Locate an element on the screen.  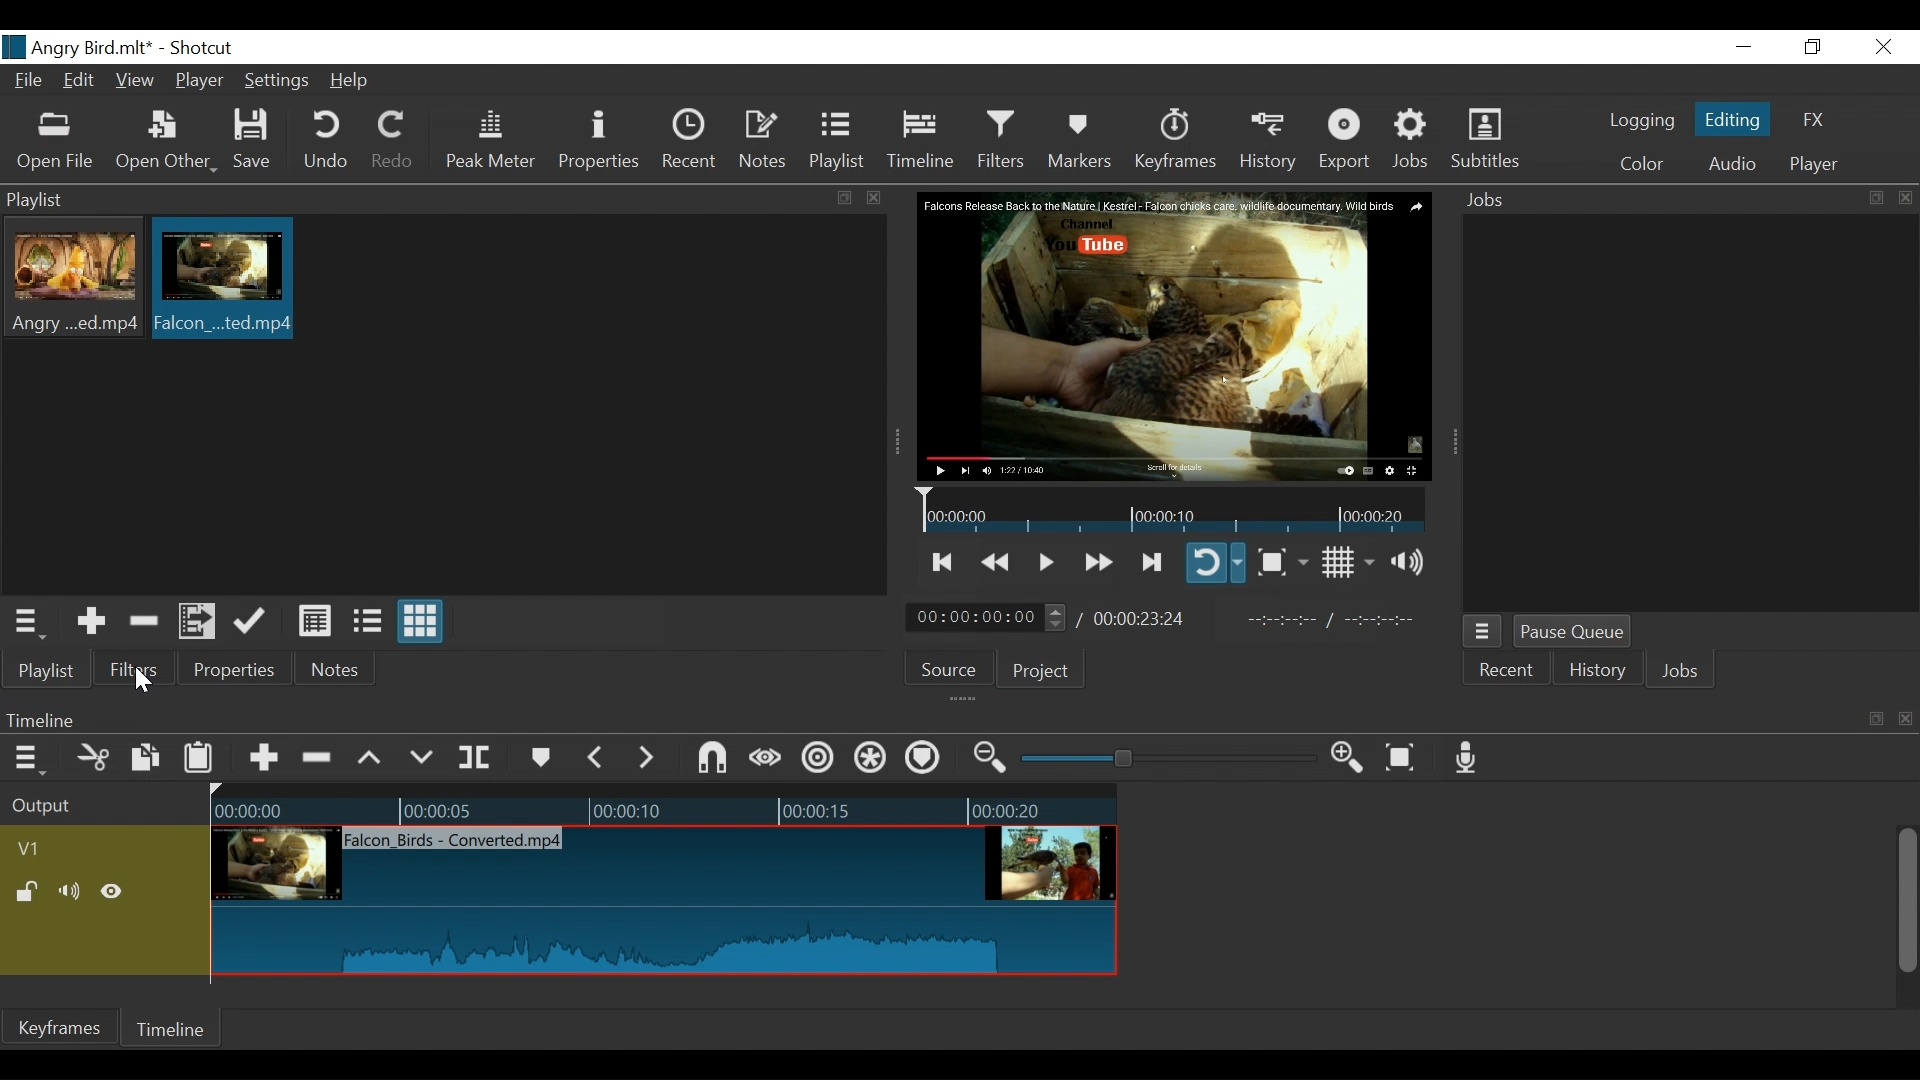
Skip to the next point is located at coordinates (1153, 563).